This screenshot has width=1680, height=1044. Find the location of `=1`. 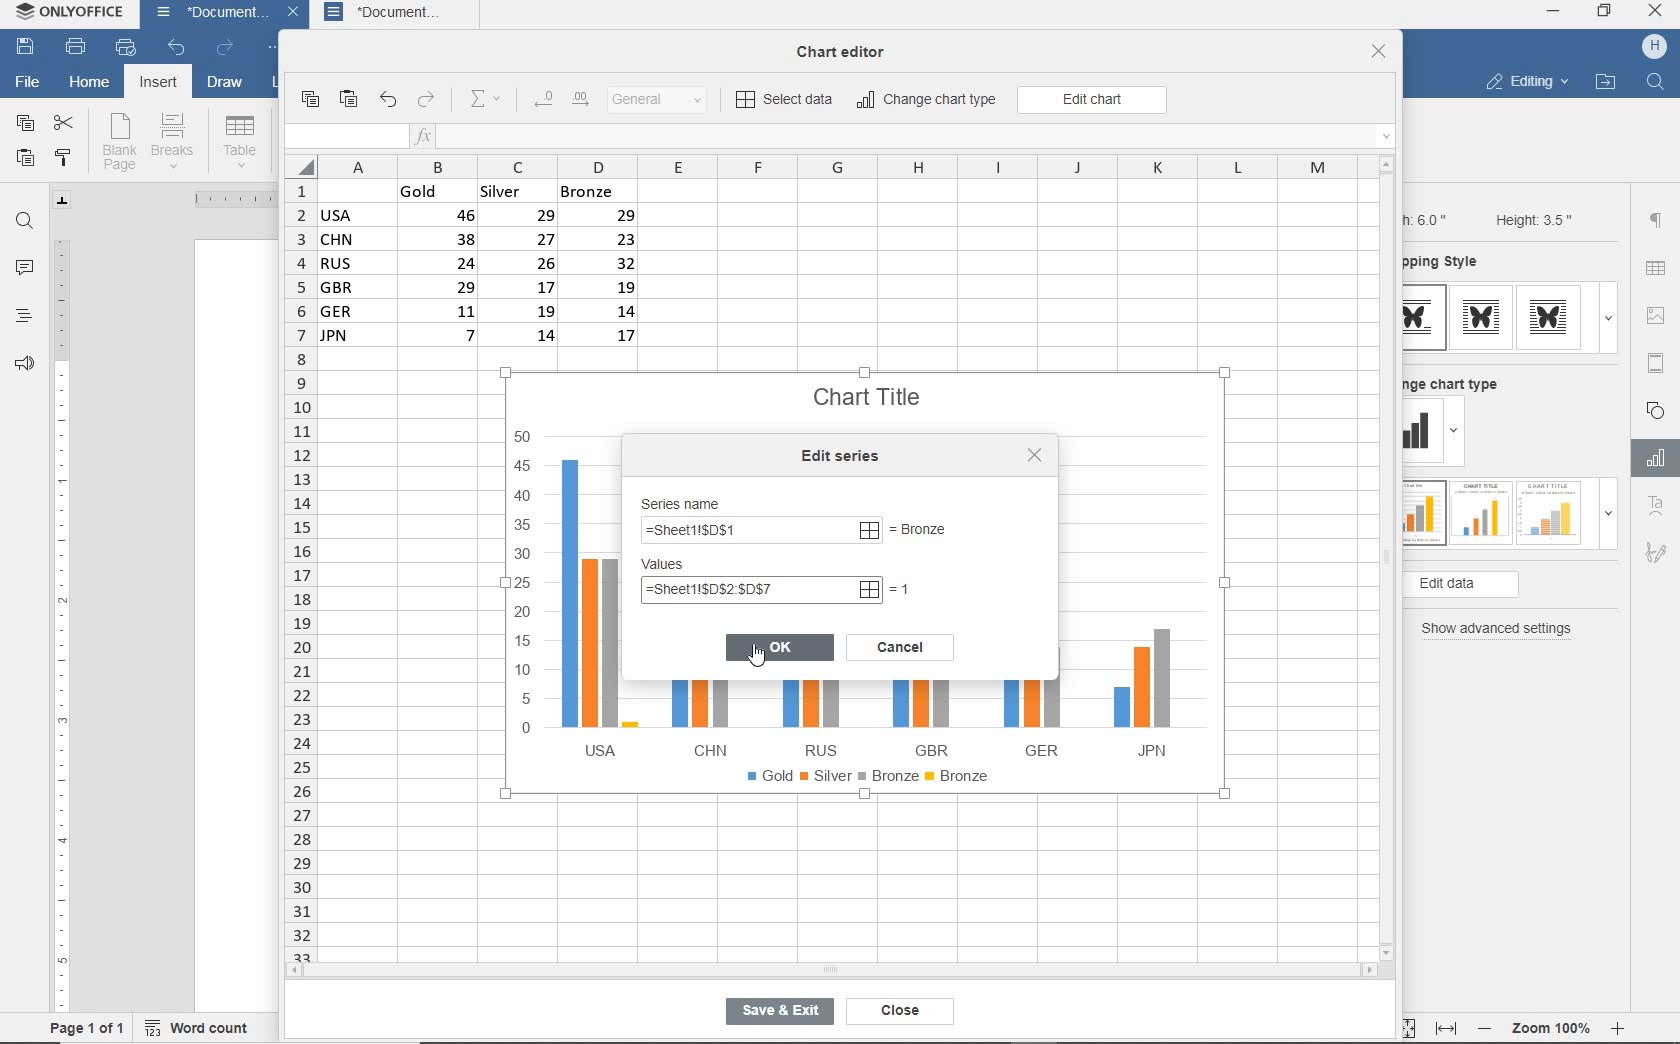

=1 is located at coordinates (903, 588).